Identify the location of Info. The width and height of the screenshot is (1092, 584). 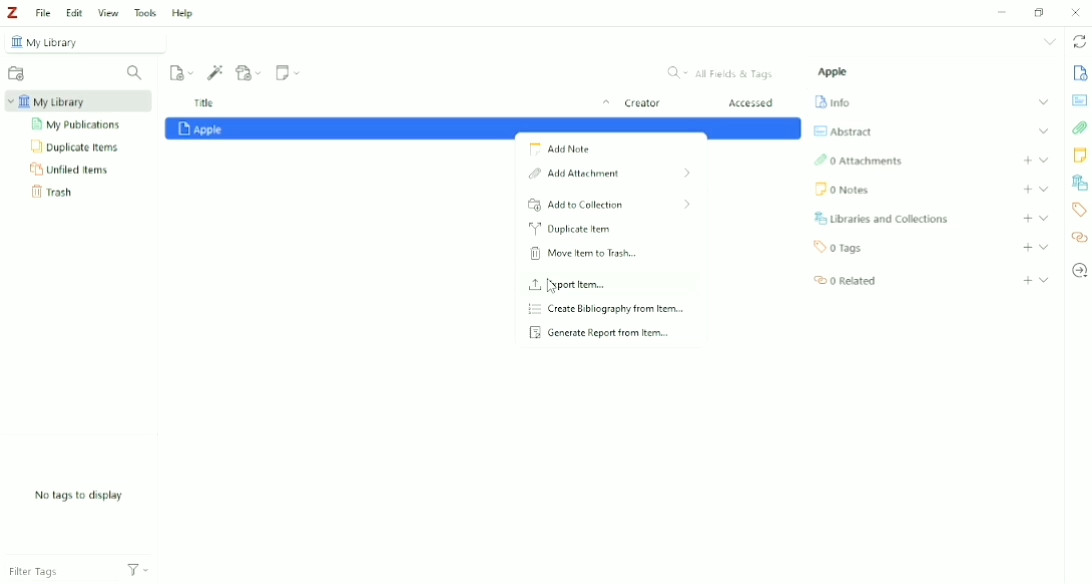
(1080, 74).